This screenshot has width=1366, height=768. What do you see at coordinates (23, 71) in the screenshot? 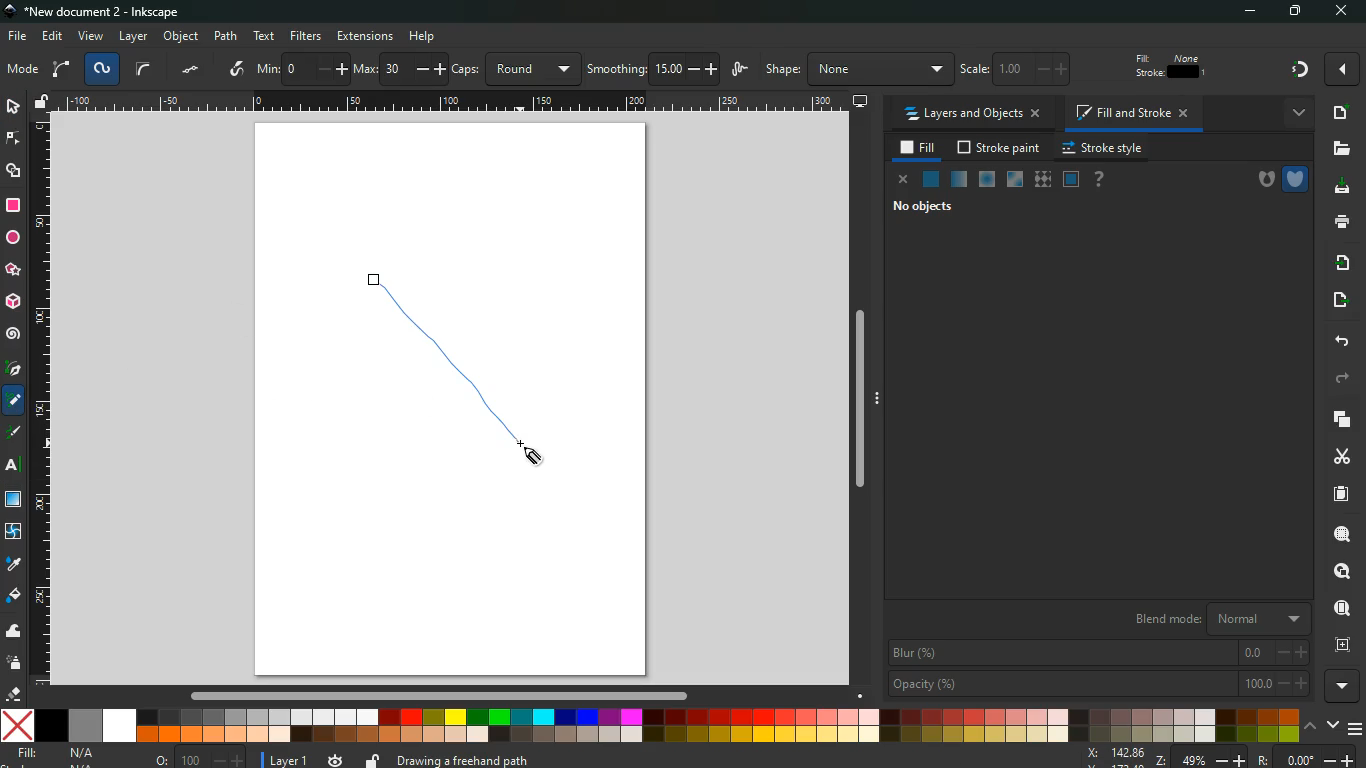
I see `mode` at bounding box center [23, 71].